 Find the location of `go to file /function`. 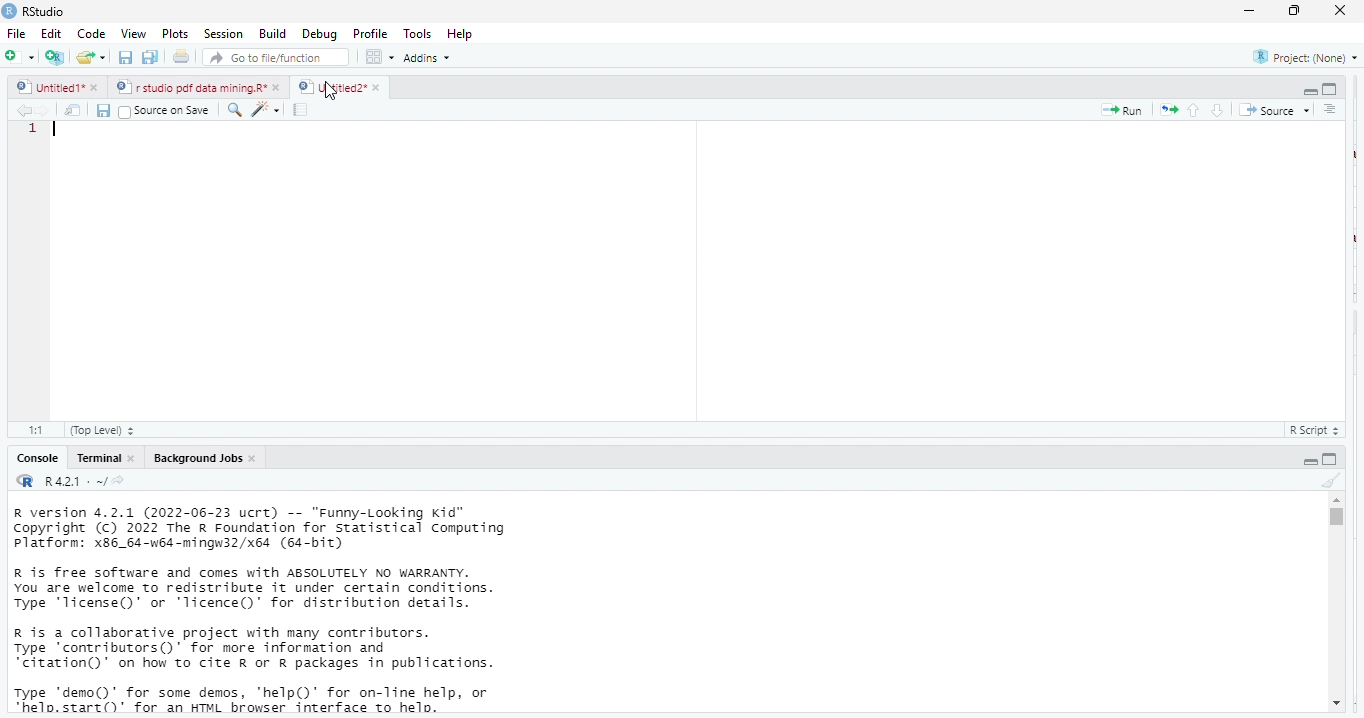

go to file /function is located at coordinates (272, 56).